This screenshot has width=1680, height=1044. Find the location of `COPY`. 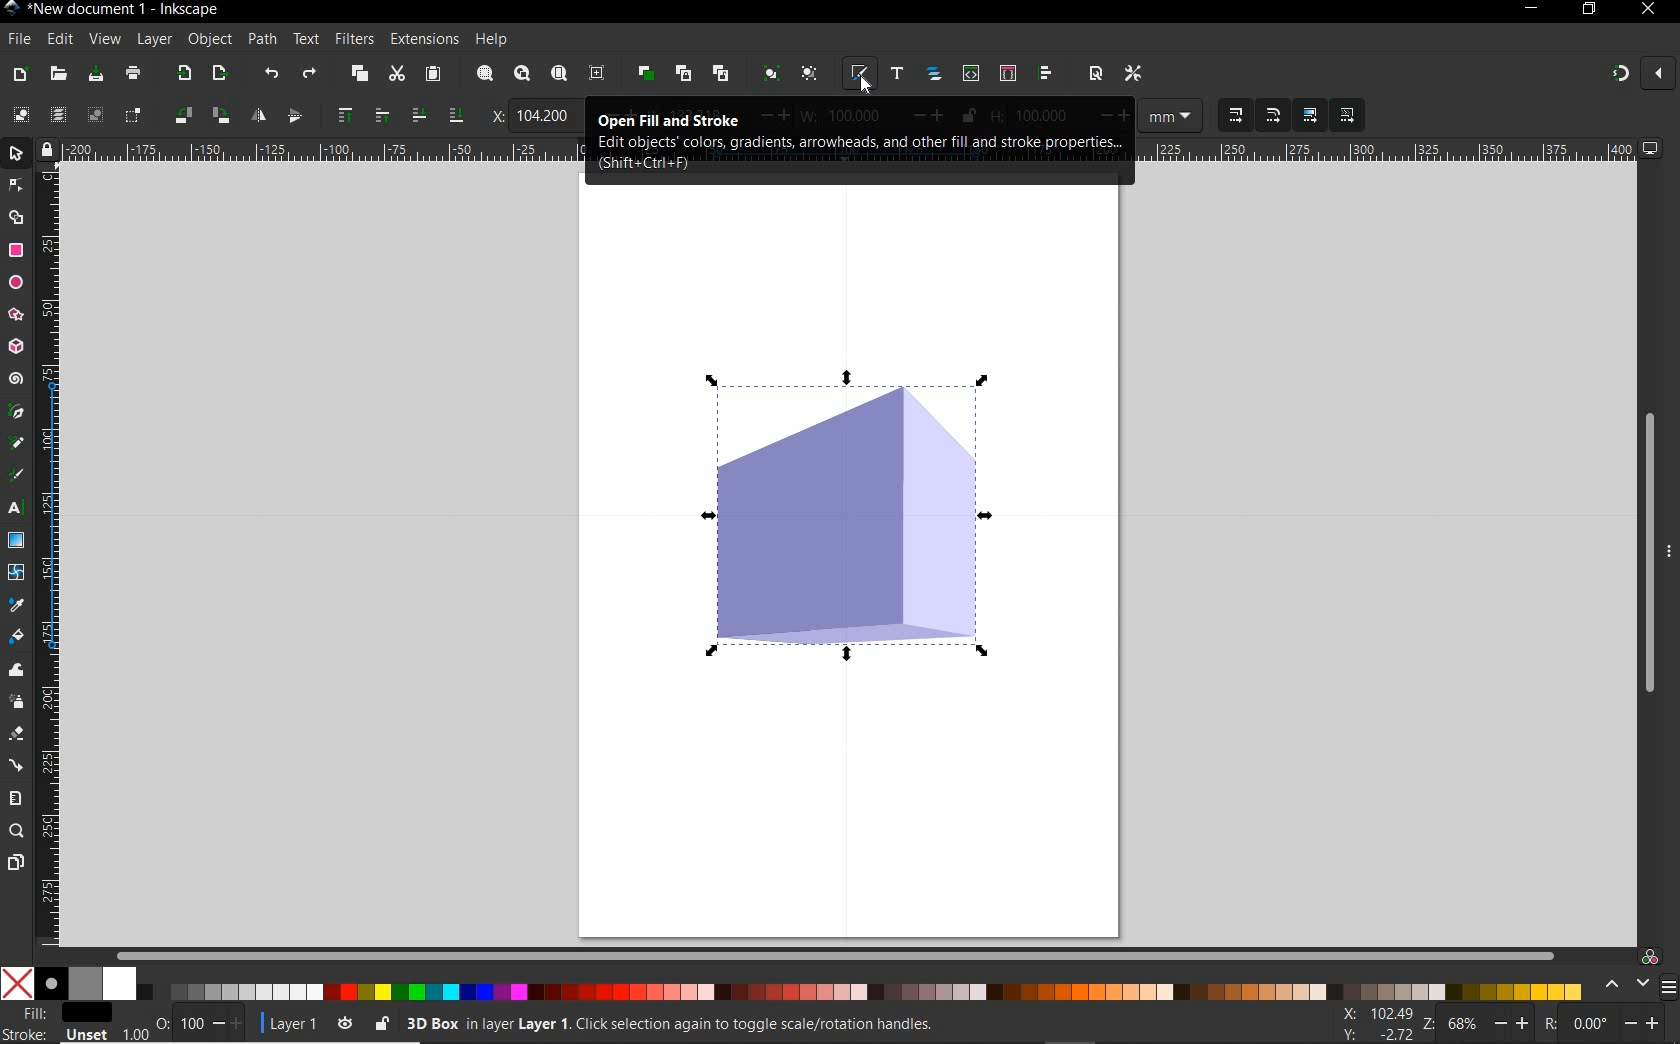

COPY is located at coordinates (361, 76).